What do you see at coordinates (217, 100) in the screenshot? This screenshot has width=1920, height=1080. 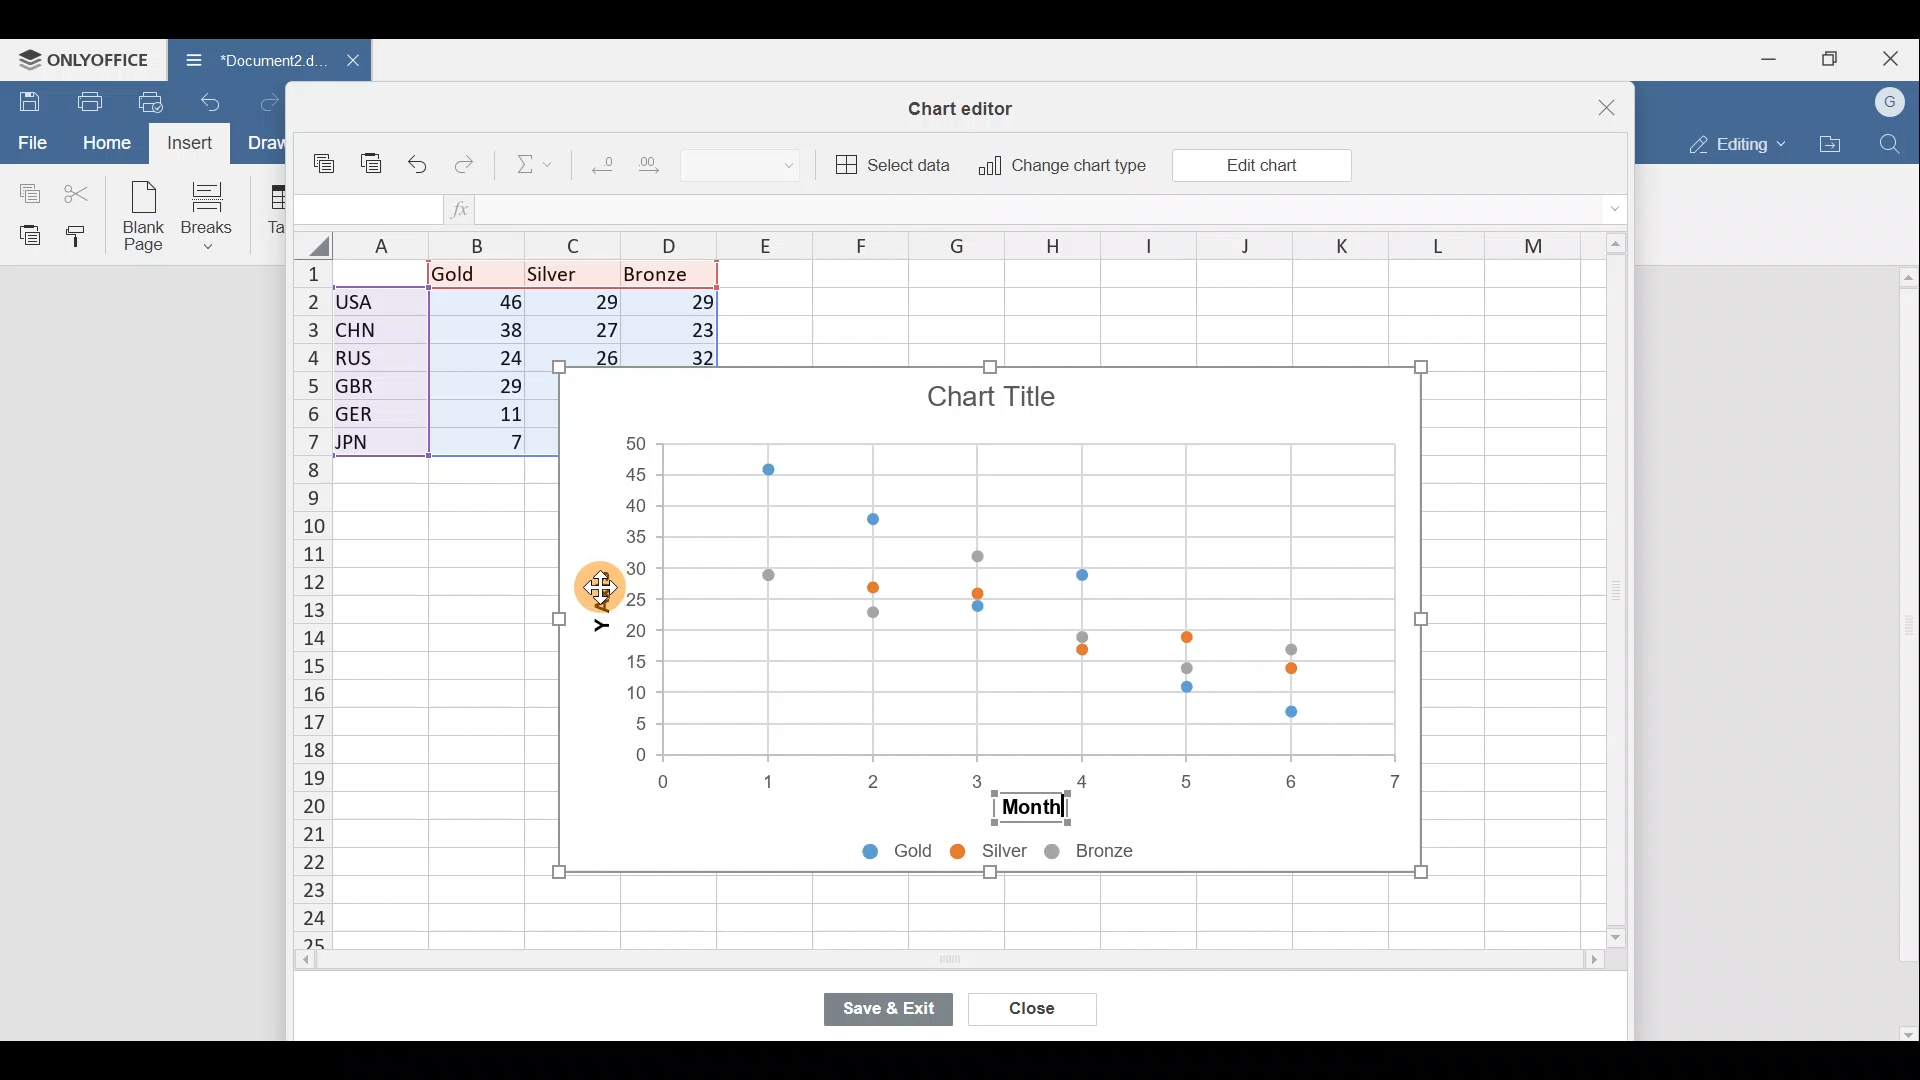 I see `Undo` at bounding box center [217, 100].